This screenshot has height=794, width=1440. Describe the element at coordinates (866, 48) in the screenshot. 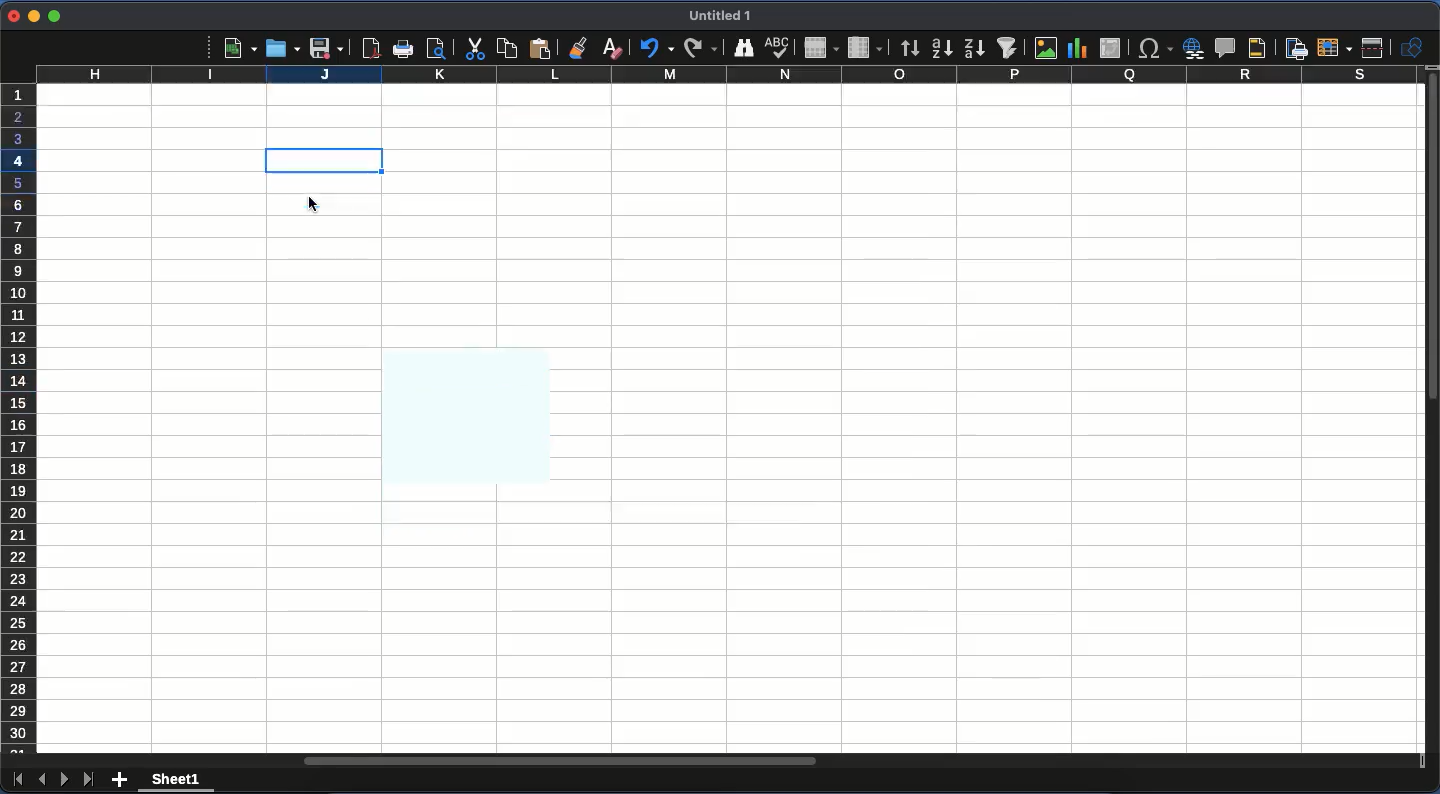

I see `column` at that location.